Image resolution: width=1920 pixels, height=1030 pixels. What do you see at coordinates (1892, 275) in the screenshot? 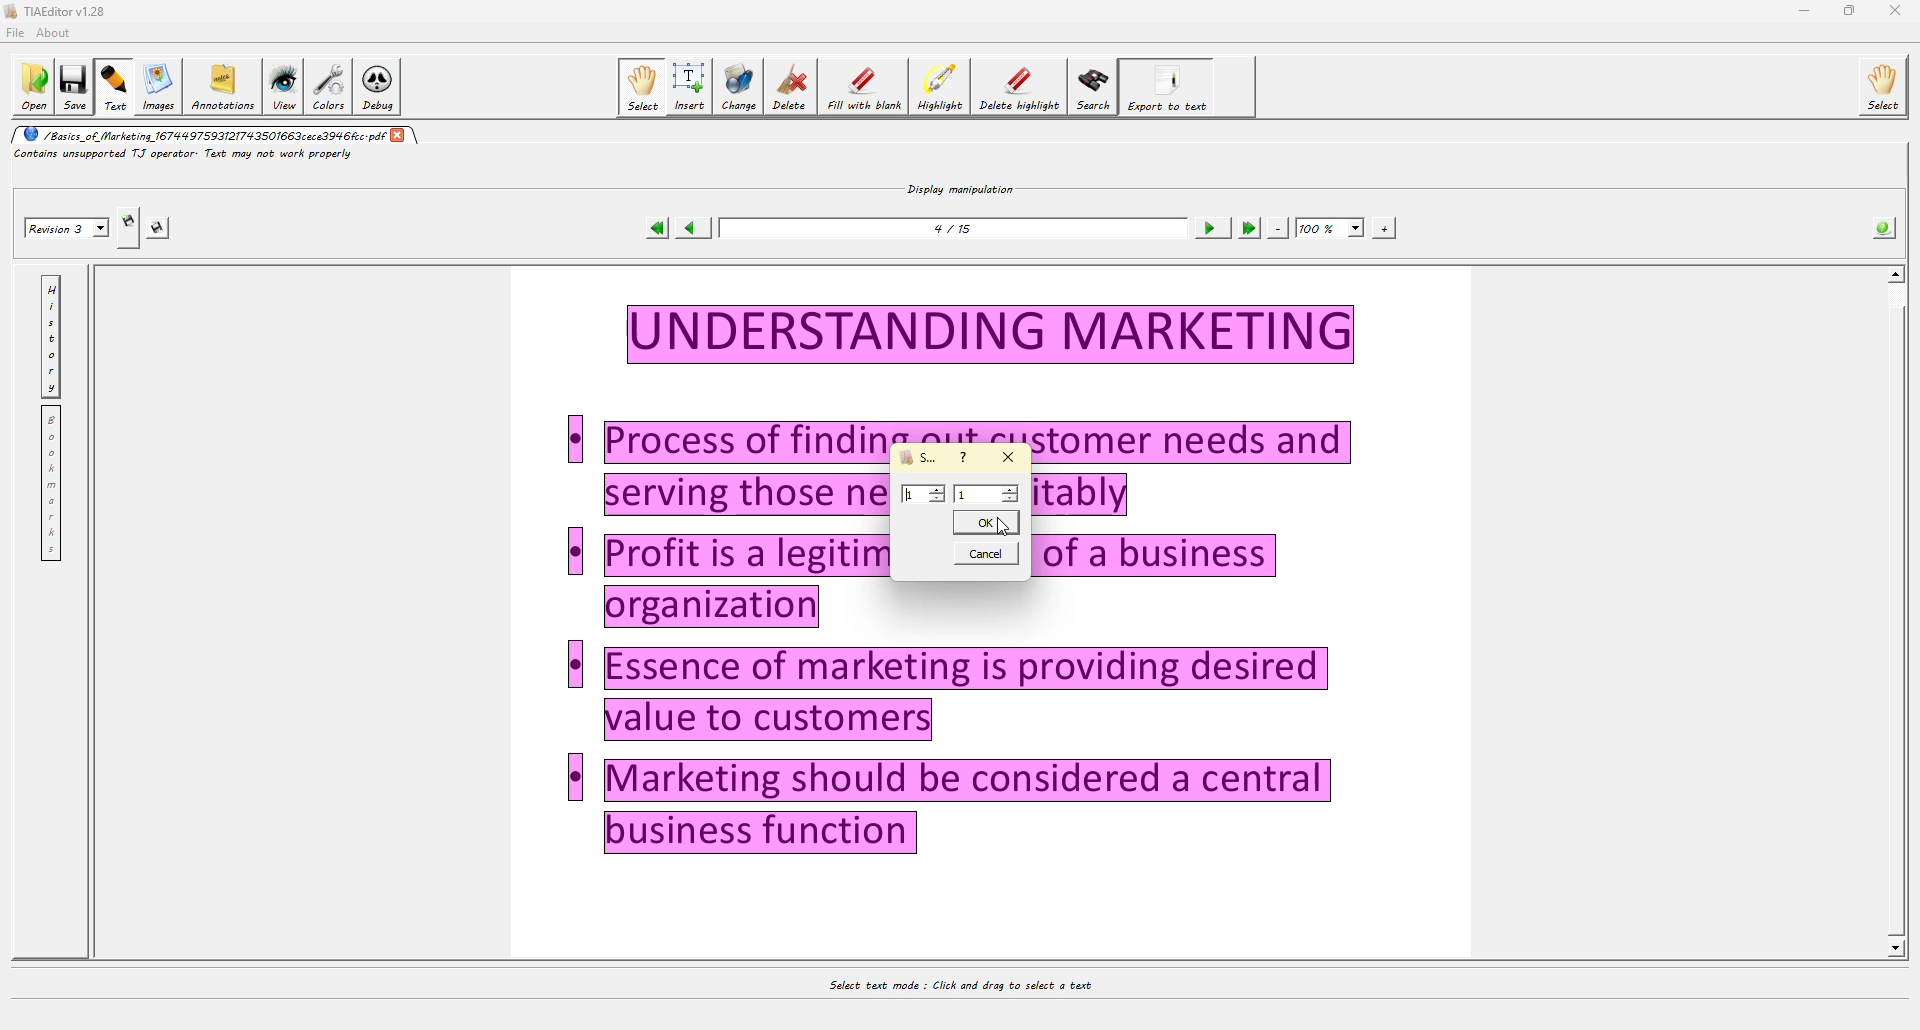
I see `scroll up` at bounding box center [1892, 275].